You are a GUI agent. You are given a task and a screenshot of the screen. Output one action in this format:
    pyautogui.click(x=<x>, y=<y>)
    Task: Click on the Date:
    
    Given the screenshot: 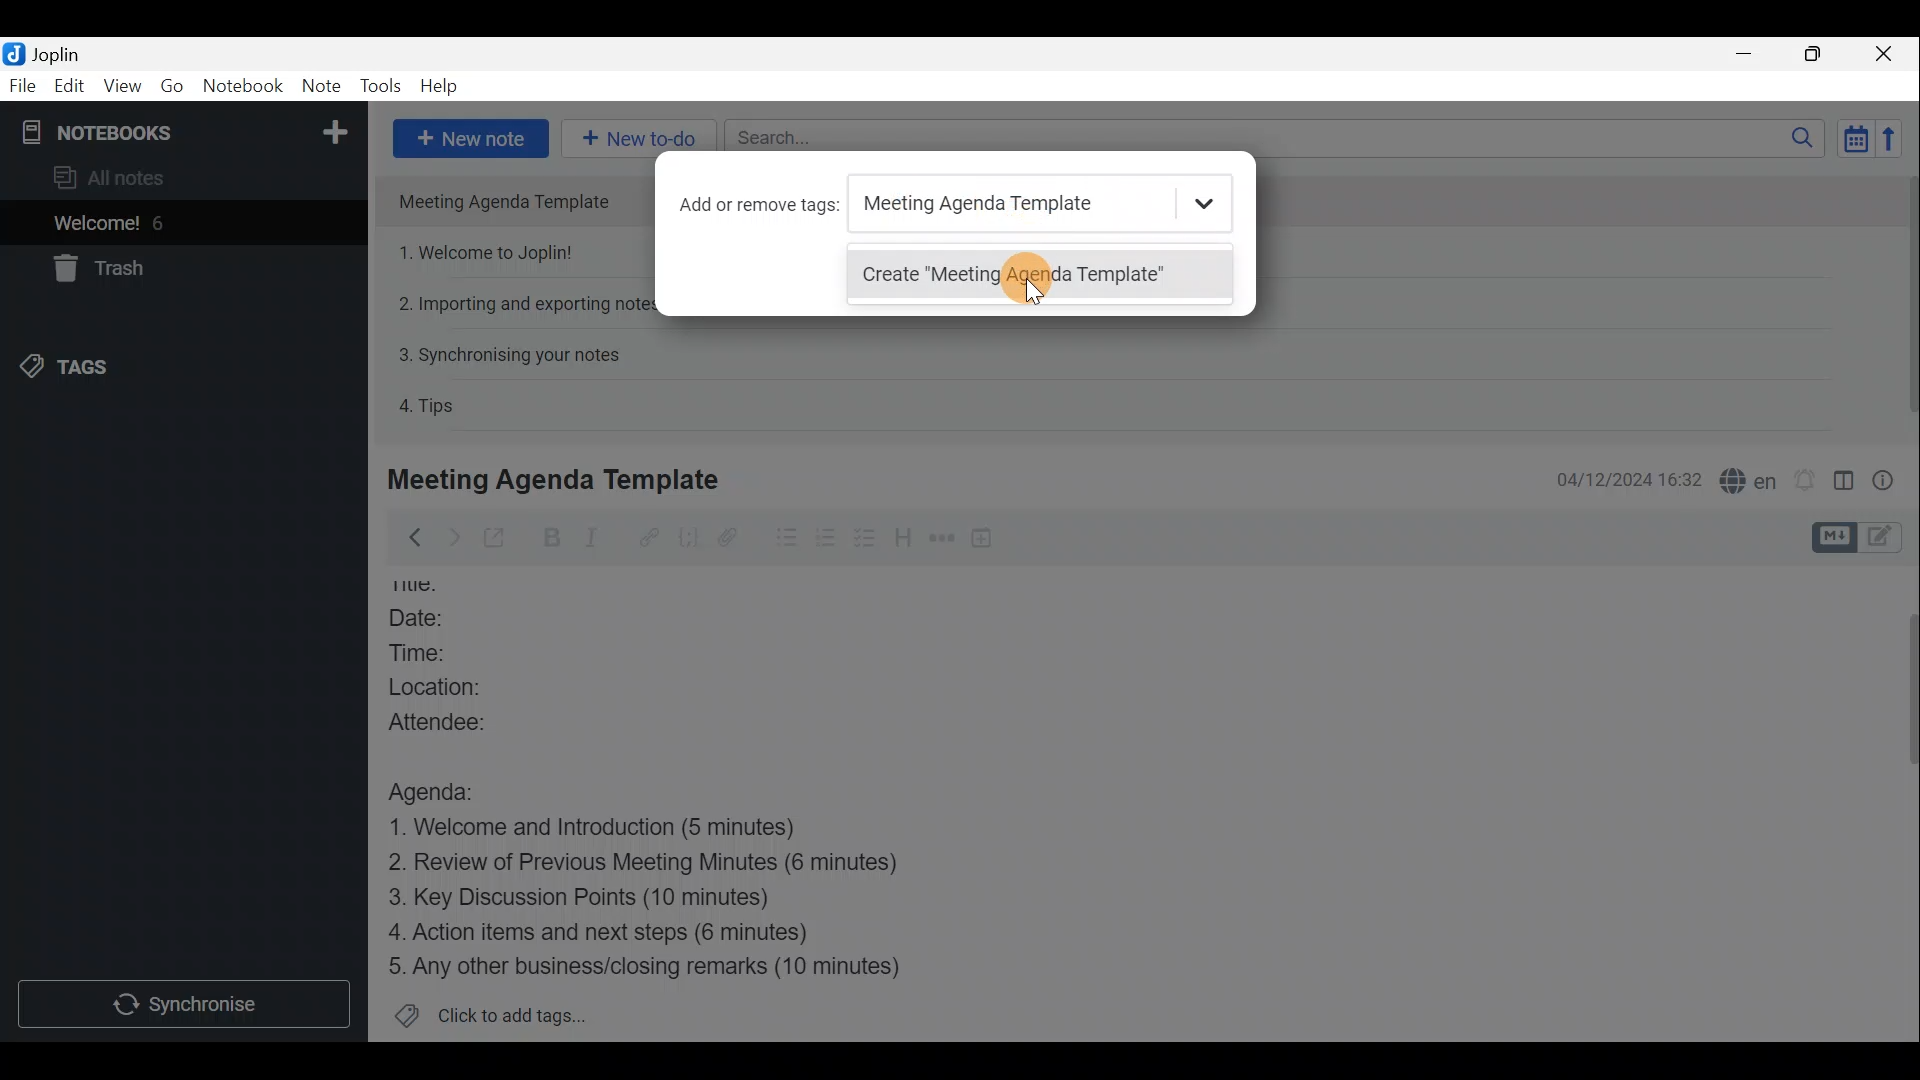 What is the action you would take?
    pyautogui.click(x=440, y=620)
    